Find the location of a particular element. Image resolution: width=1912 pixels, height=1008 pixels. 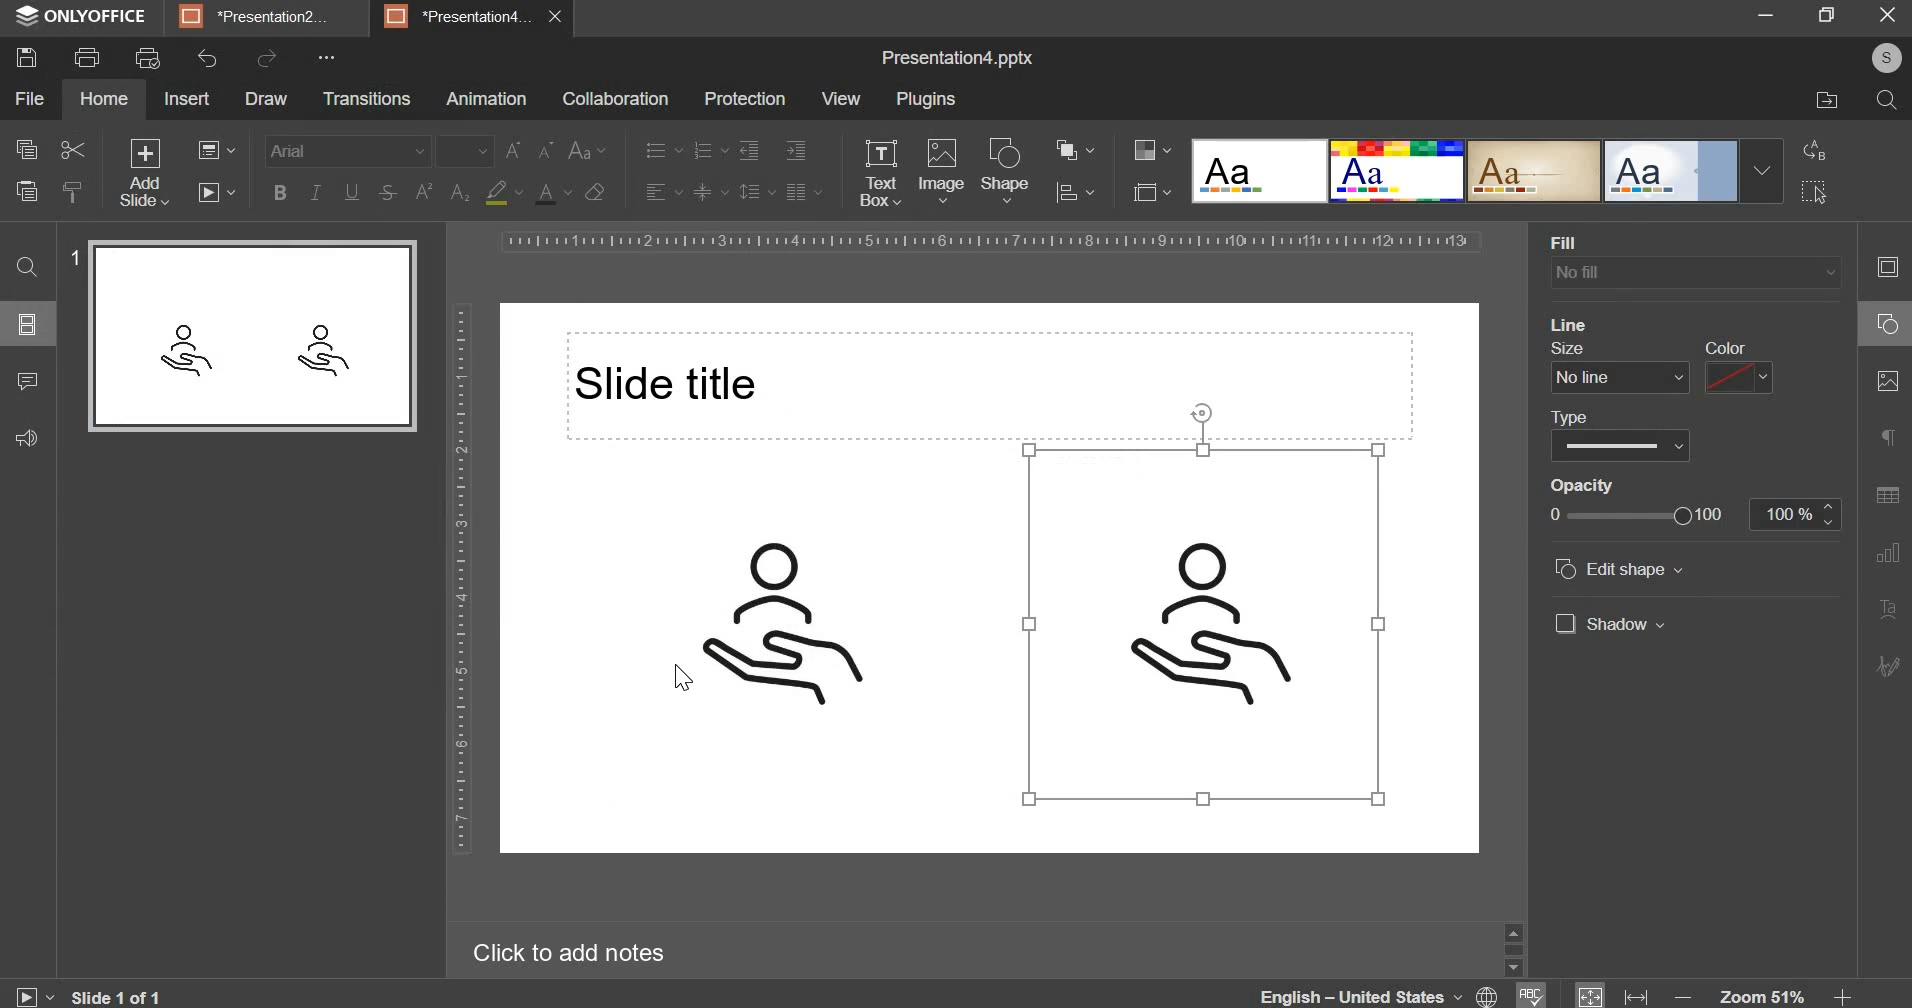

select slide size is located at coordinates (1147, 191).